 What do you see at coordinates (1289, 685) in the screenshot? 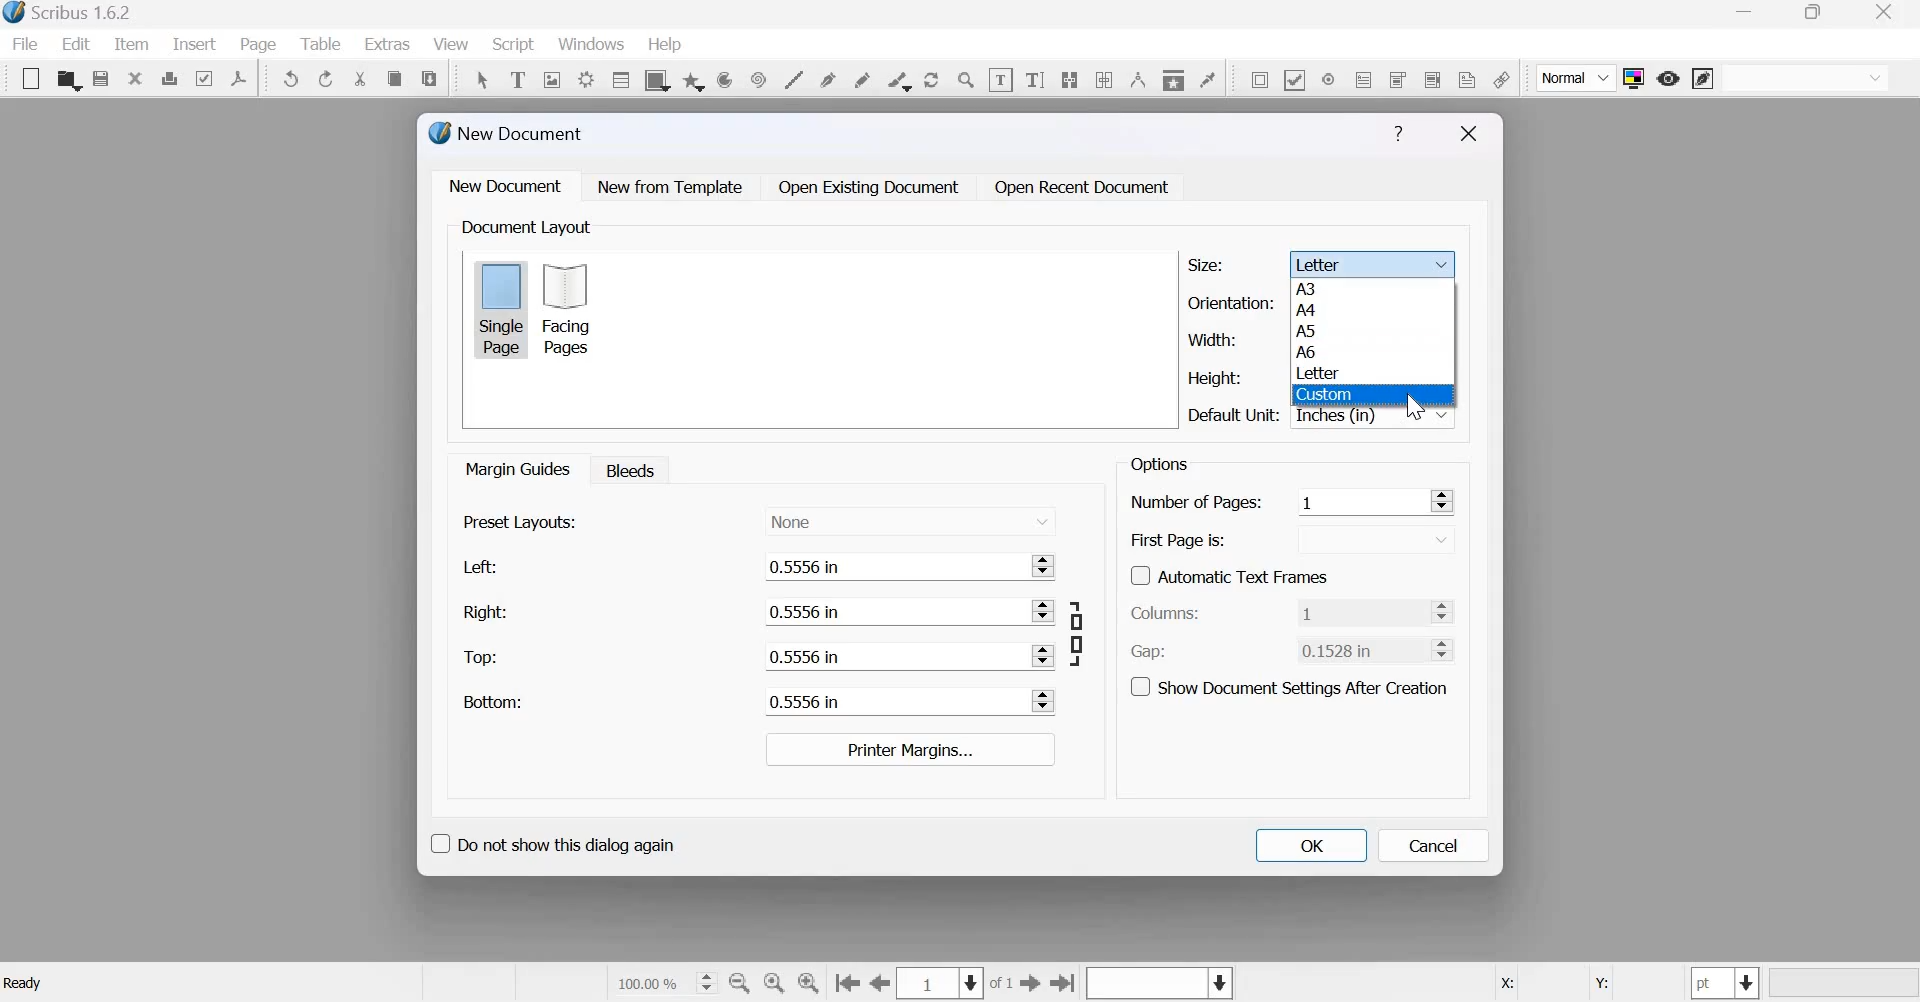
I see `Show document settings after creation` at bounding box center [1289, 685].